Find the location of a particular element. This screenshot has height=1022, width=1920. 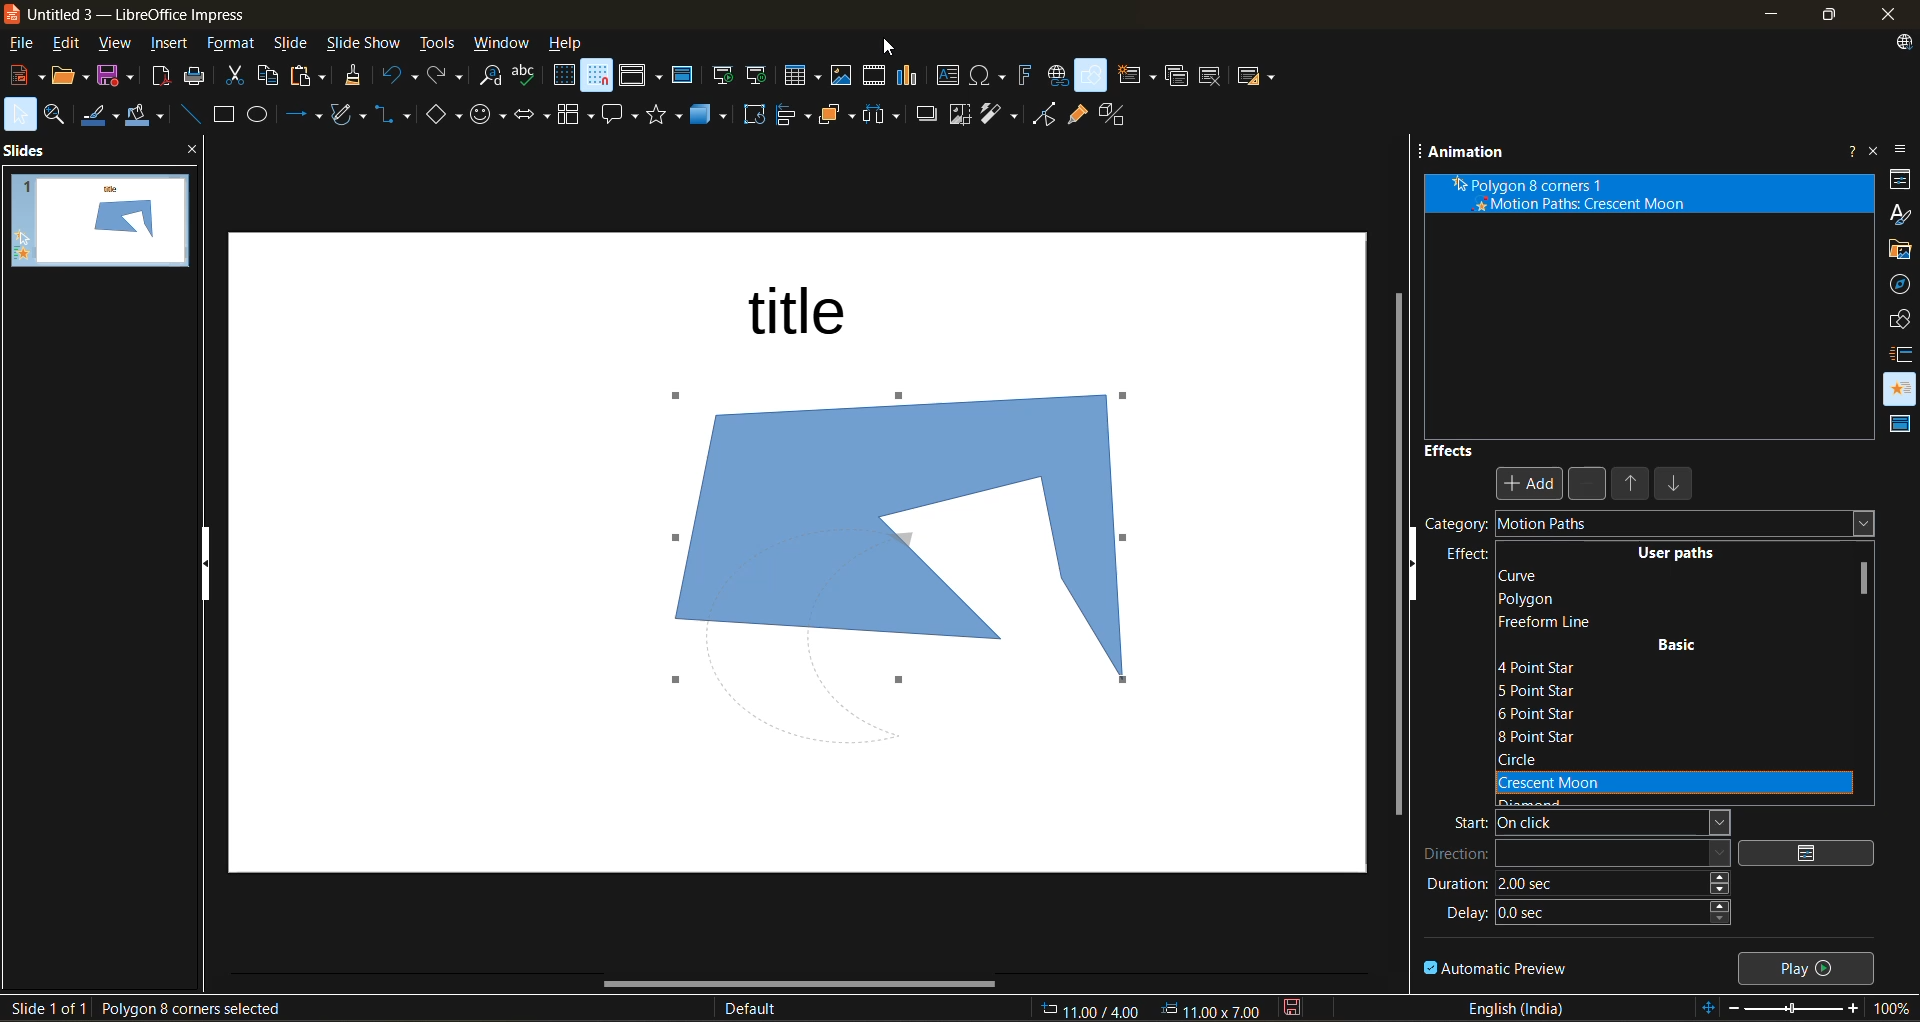

start from first slide is located at coordinates (720, 75).